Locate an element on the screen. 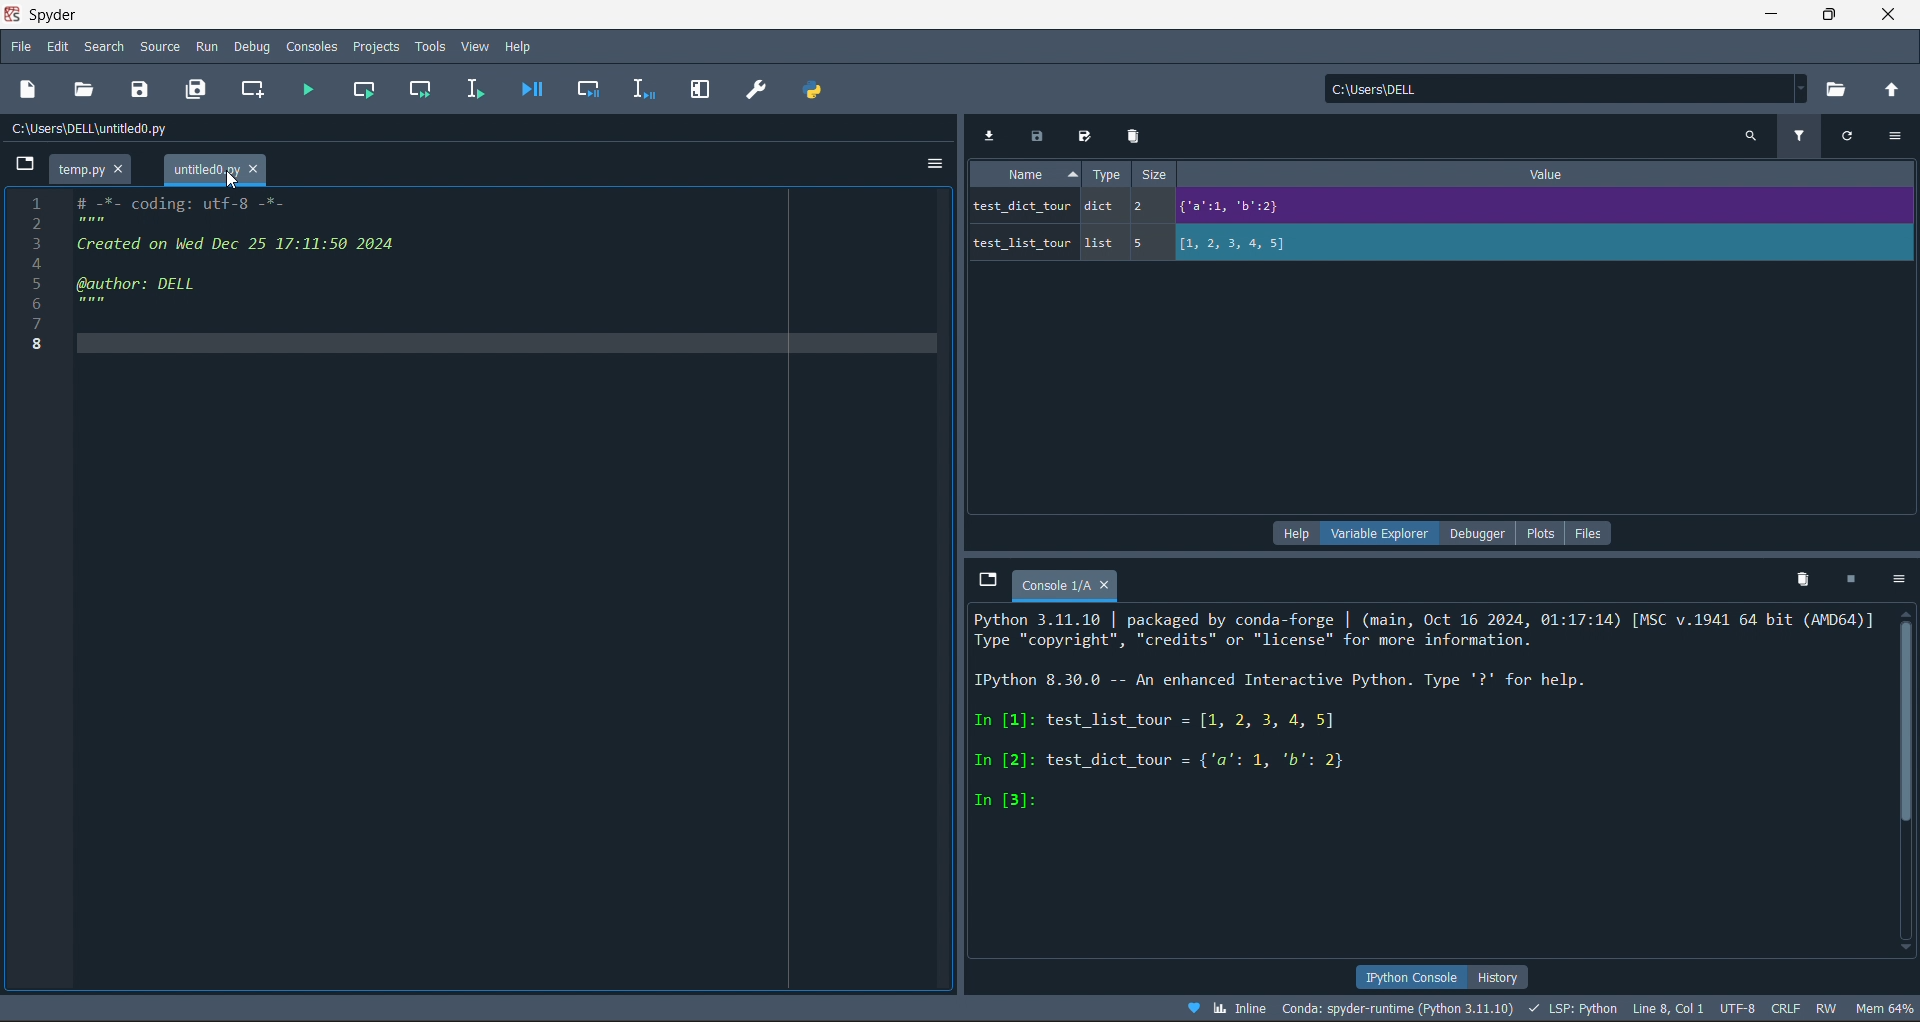 The width and height of the screenshot is (1920, 1022). maximize current pane is located at coordinates (701, 90).